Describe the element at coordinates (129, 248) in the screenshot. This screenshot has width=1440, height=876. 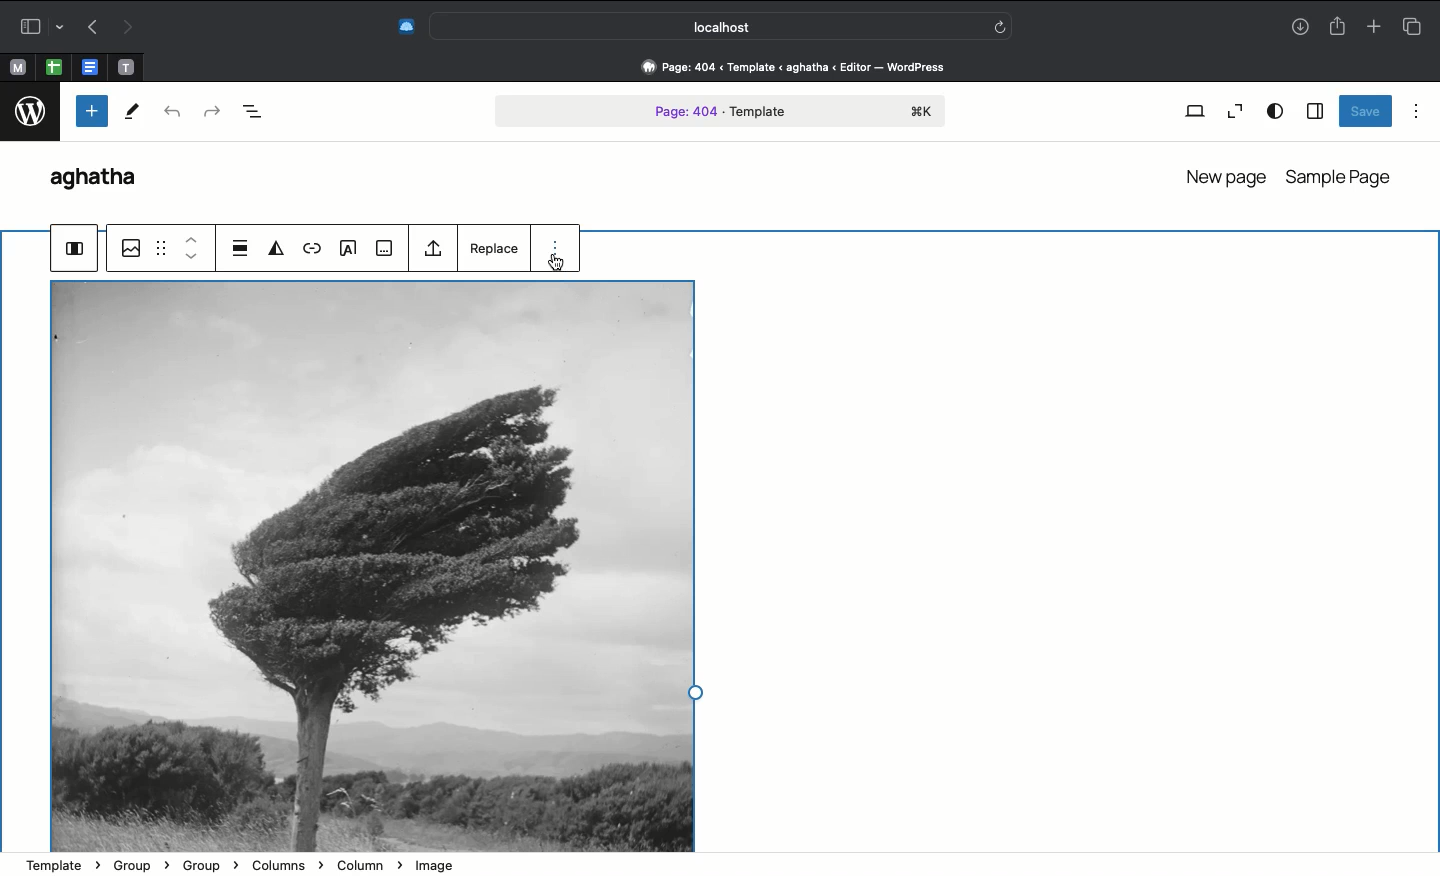
I see `Image` at that location.